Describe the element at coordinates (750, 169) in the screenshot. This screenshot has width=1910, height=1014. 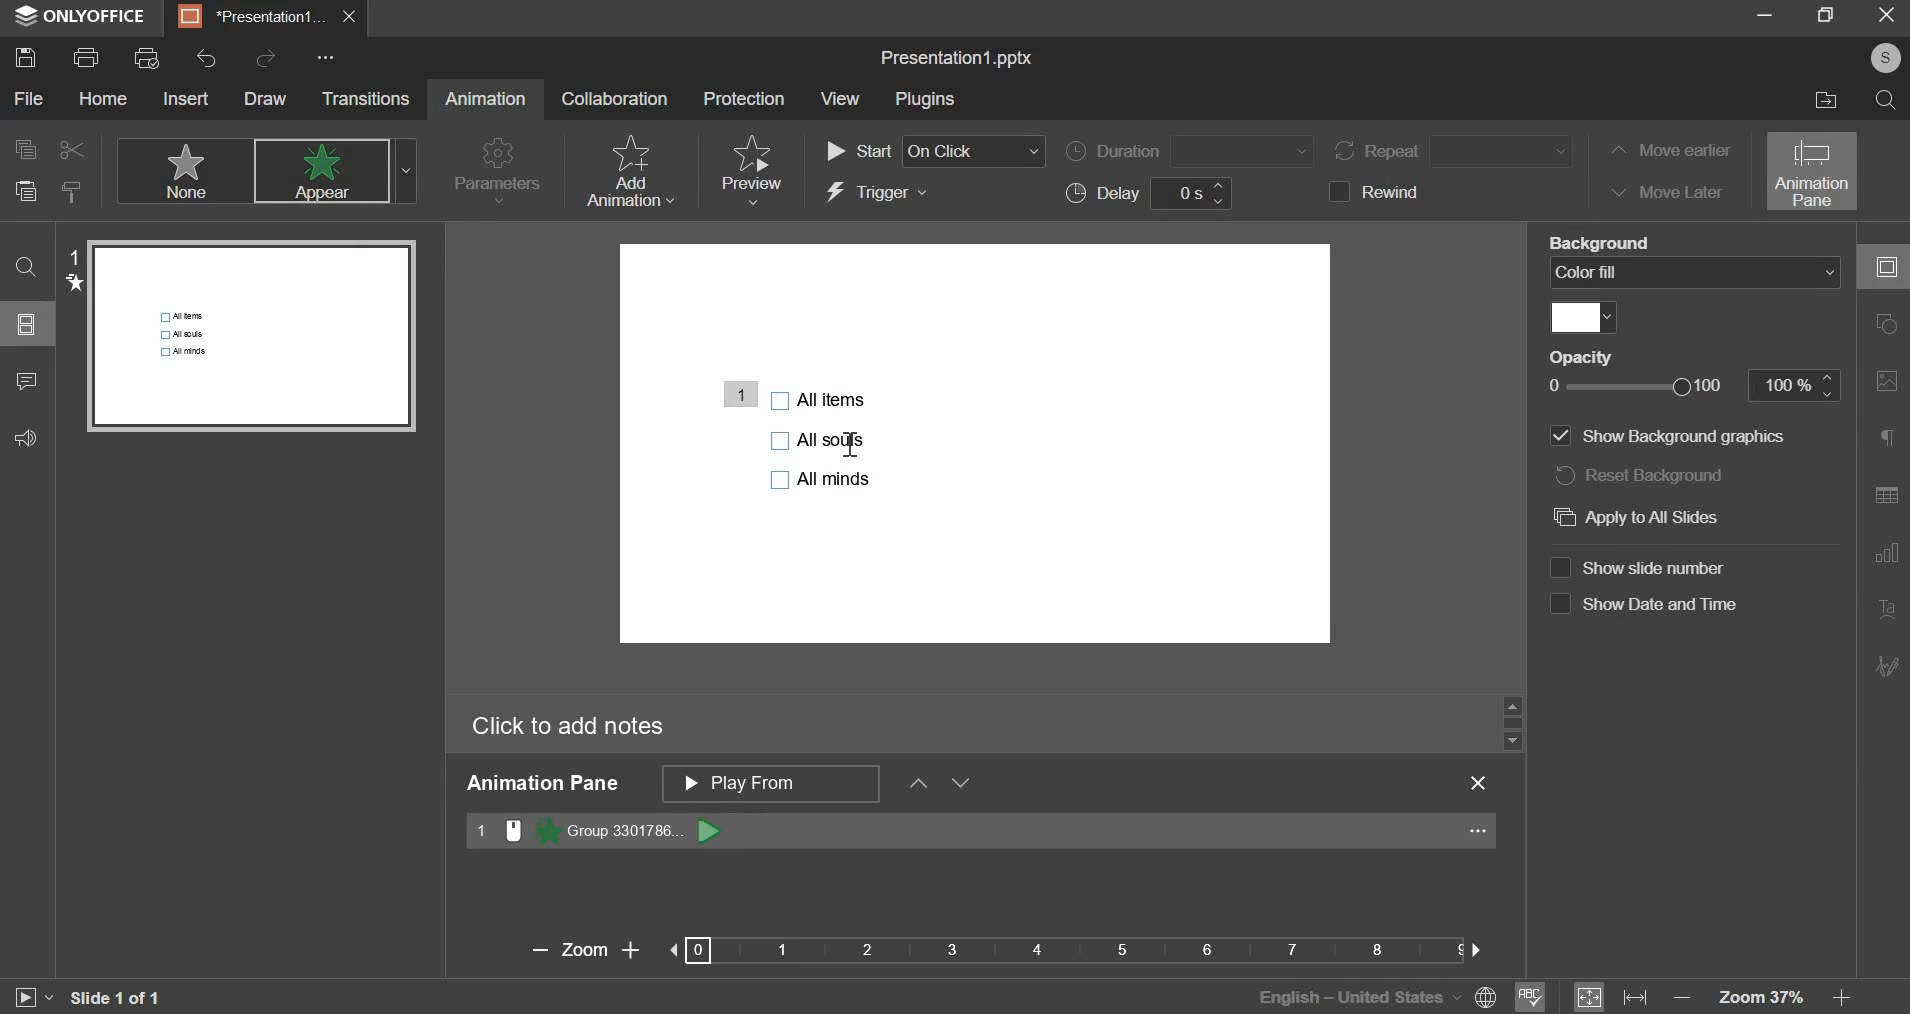
I see `preview` at that location.